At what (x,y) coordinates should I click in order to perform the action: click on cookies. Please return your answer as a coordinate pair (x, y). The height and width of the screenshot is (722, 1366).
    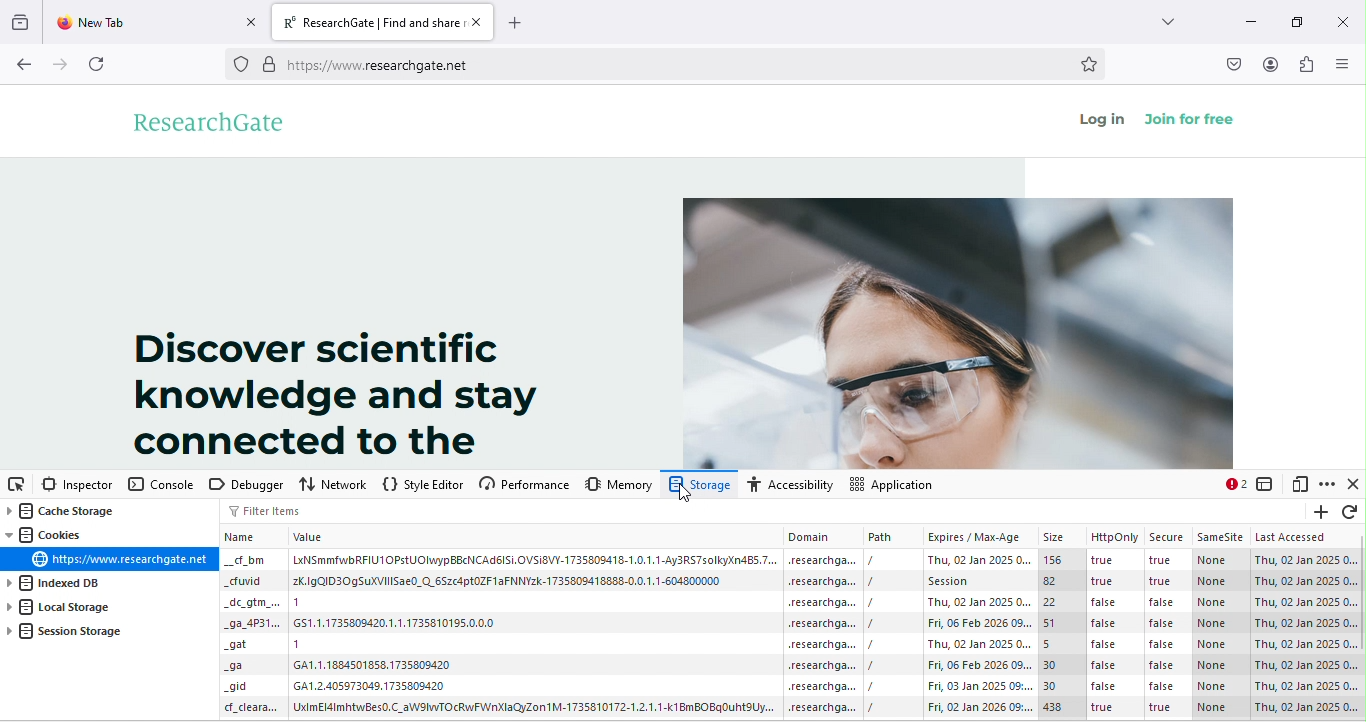
    Looking at the image, I should click on (90, 536).